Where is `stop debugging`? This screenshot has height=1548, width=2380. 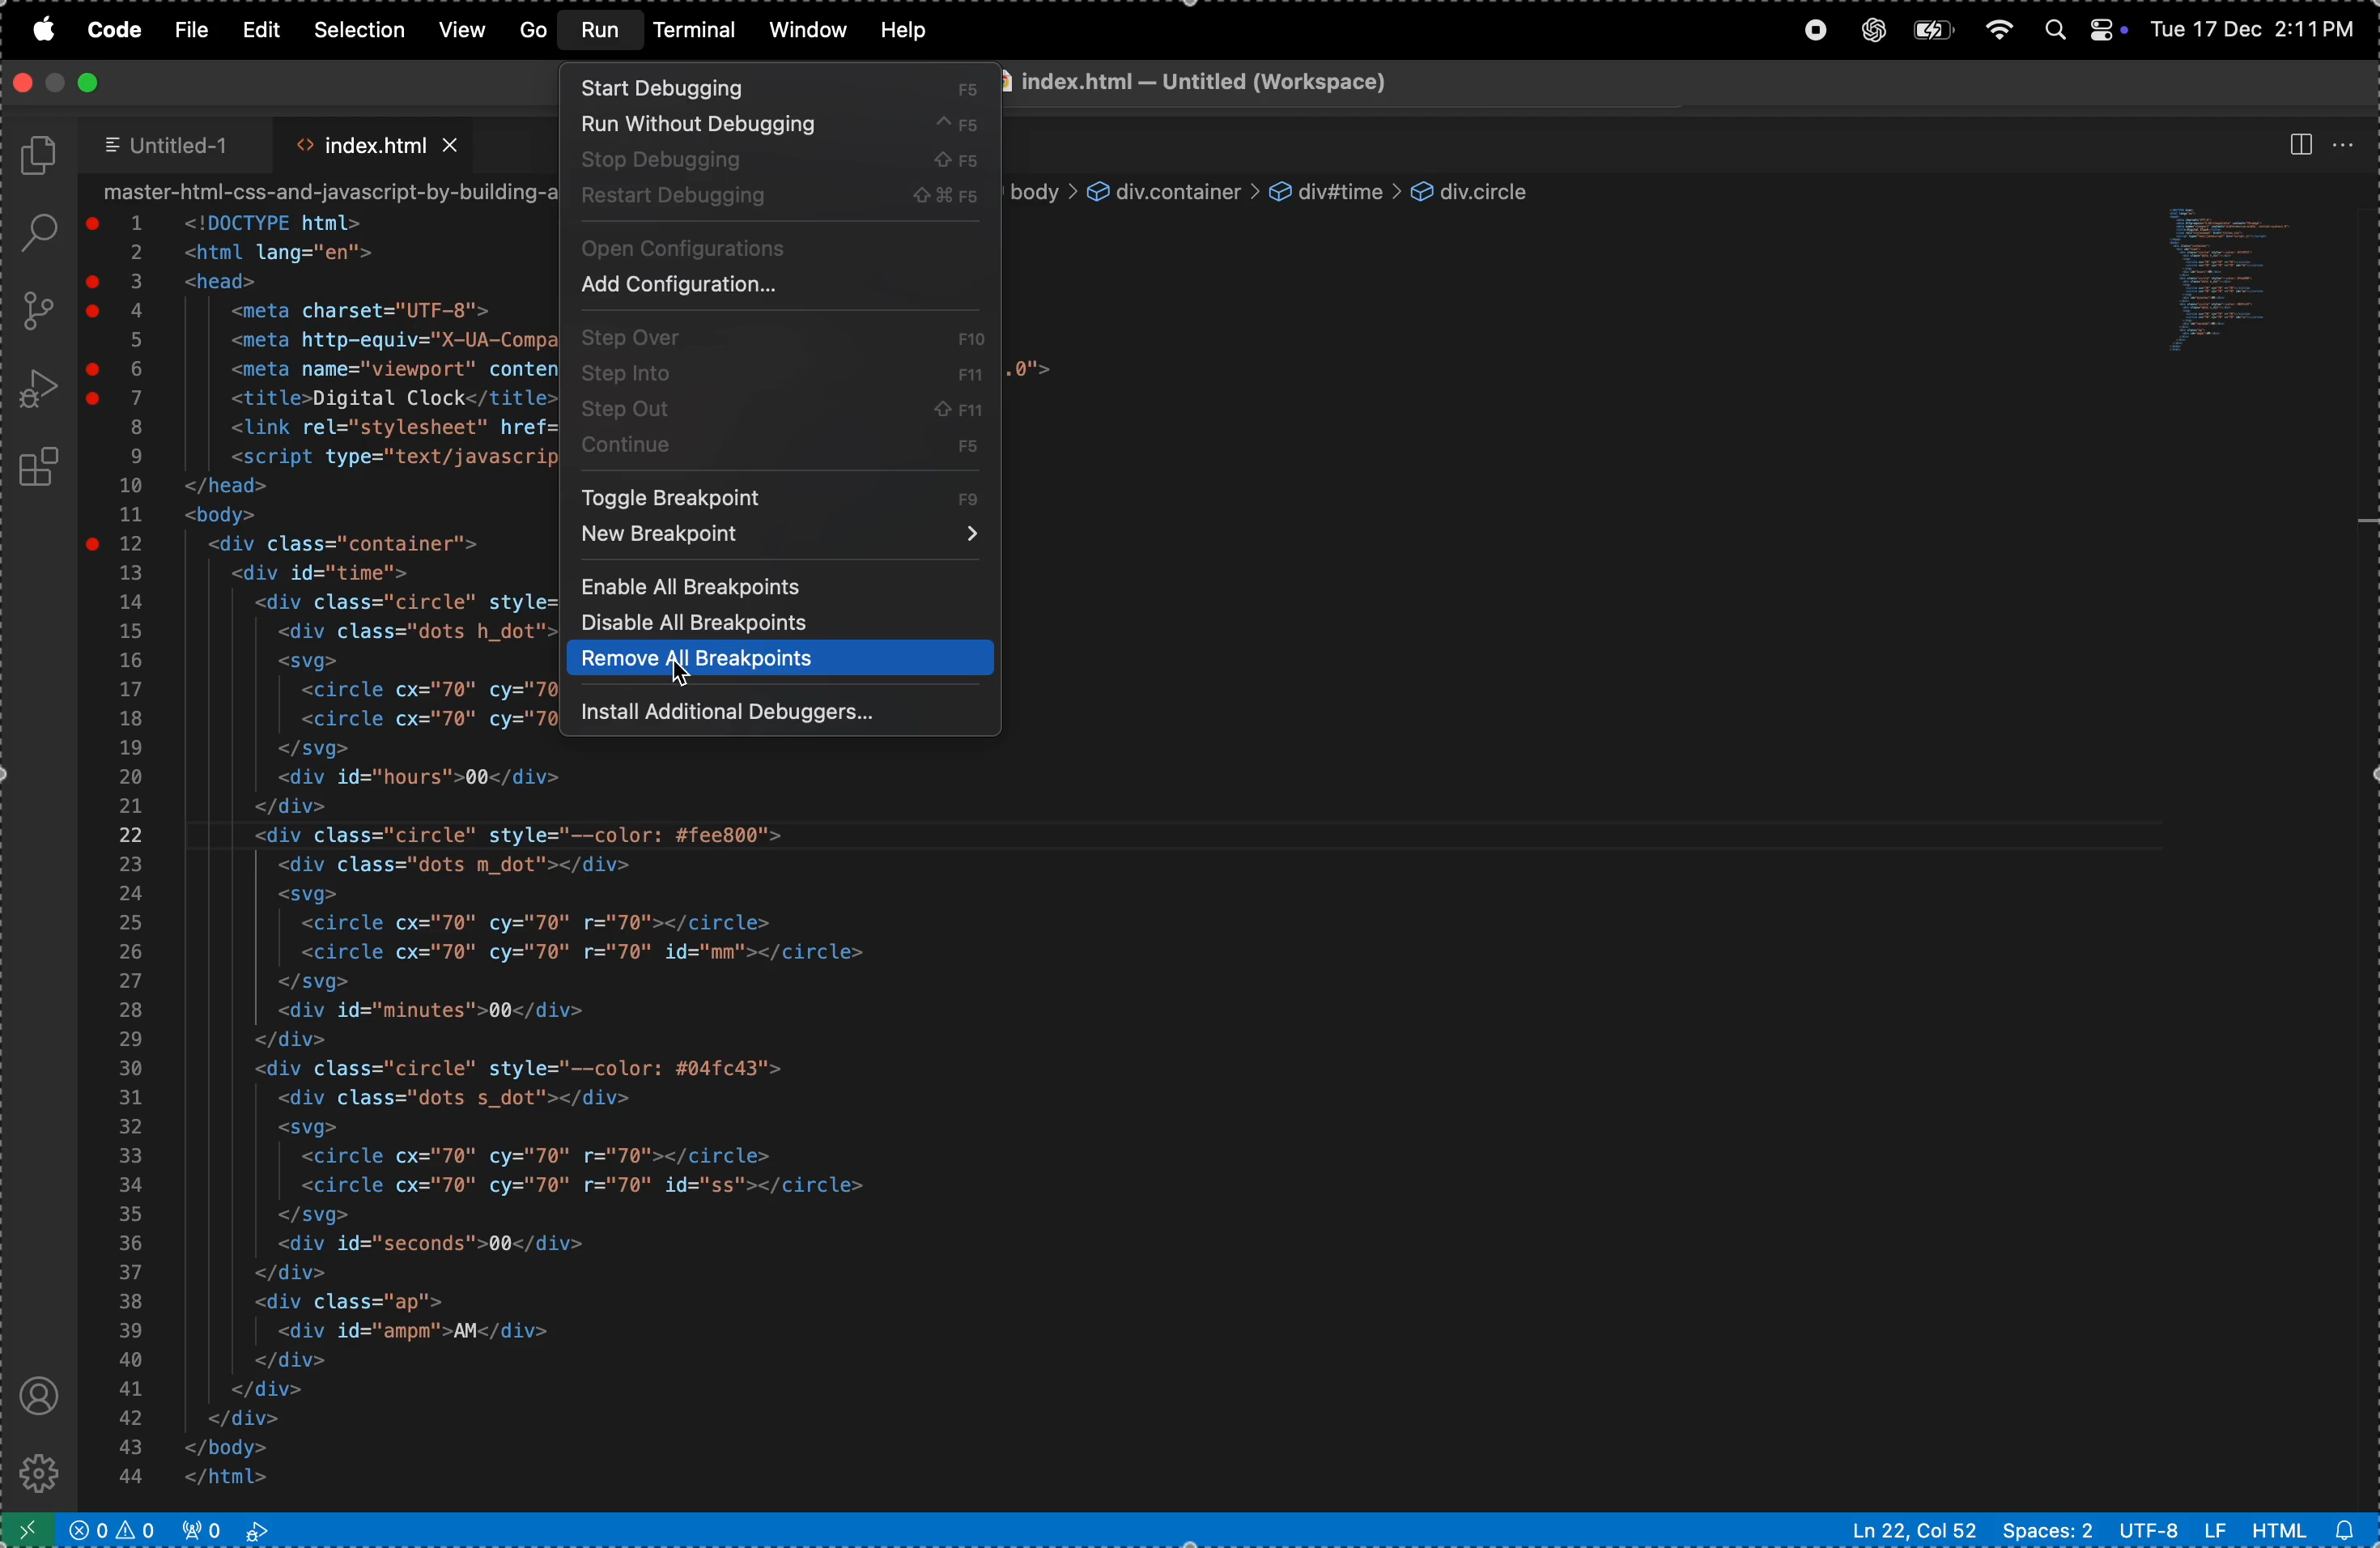 stop debugging is located at coordinates (780, 160).